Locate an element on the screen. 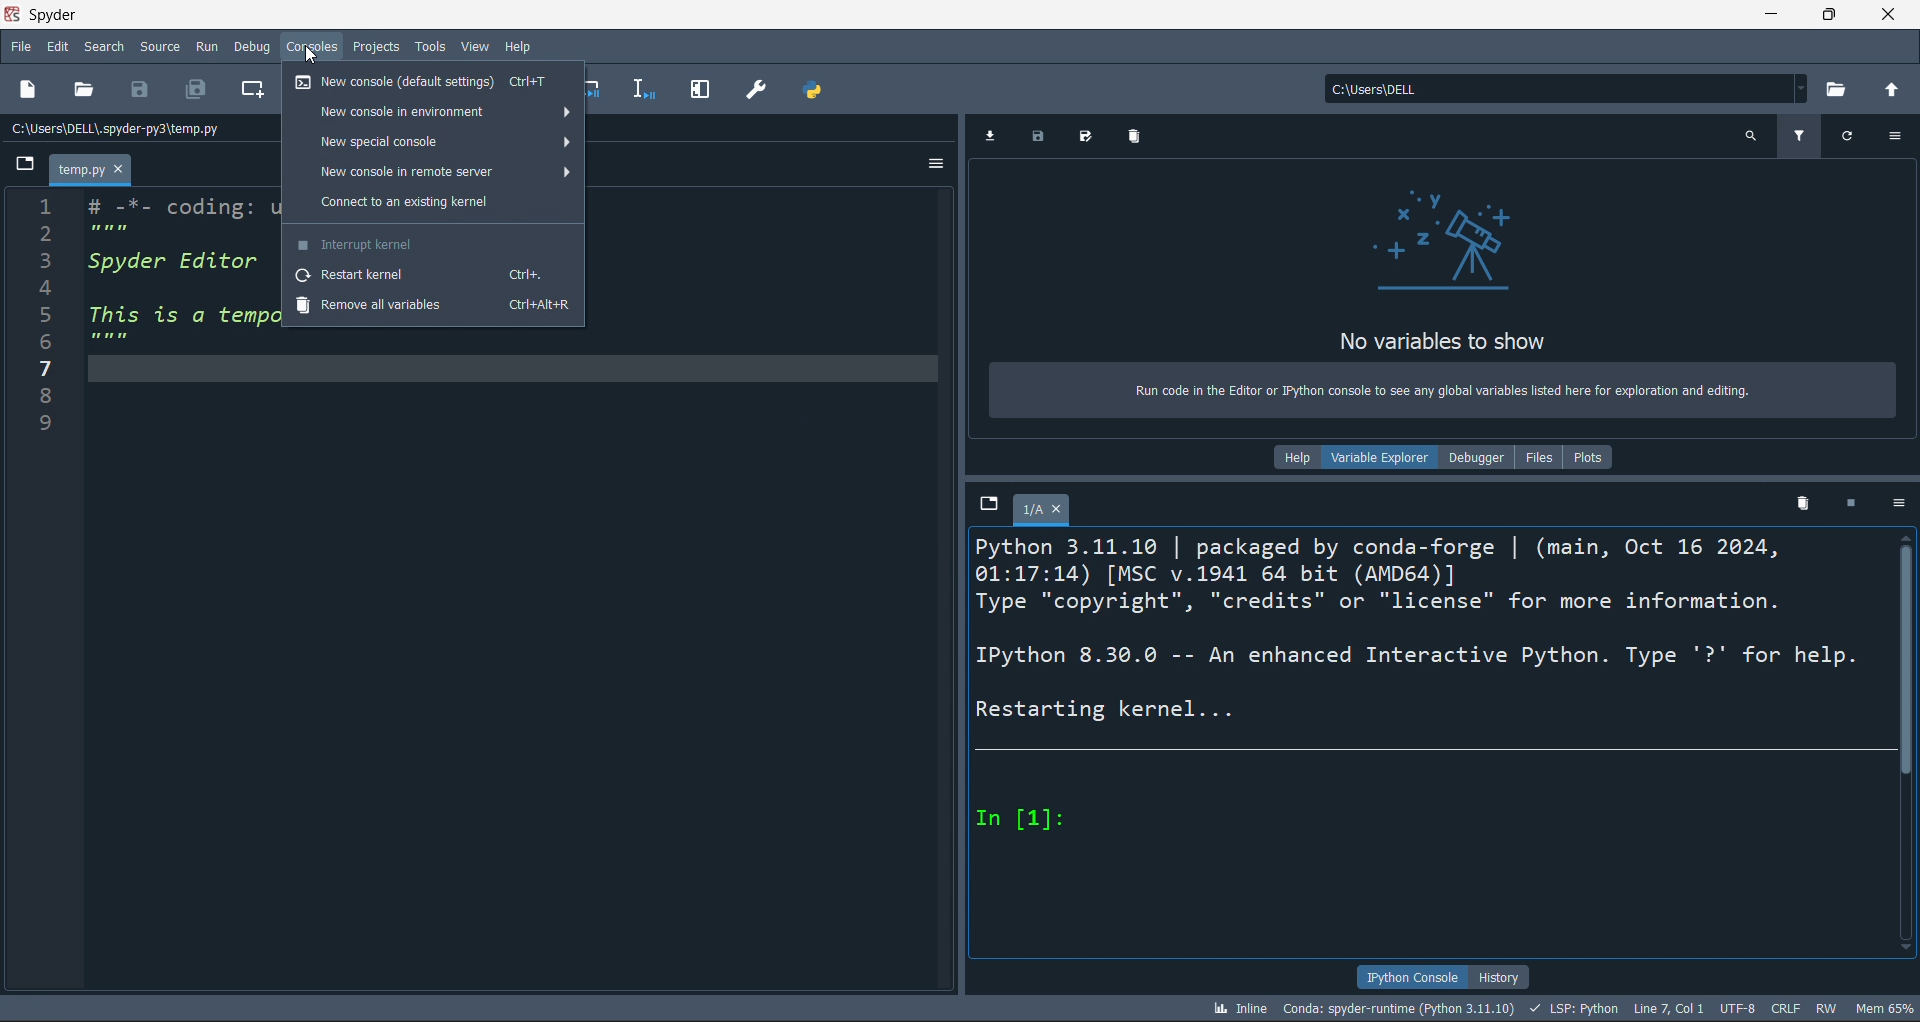  consoles is located at coordinates (310, 47).